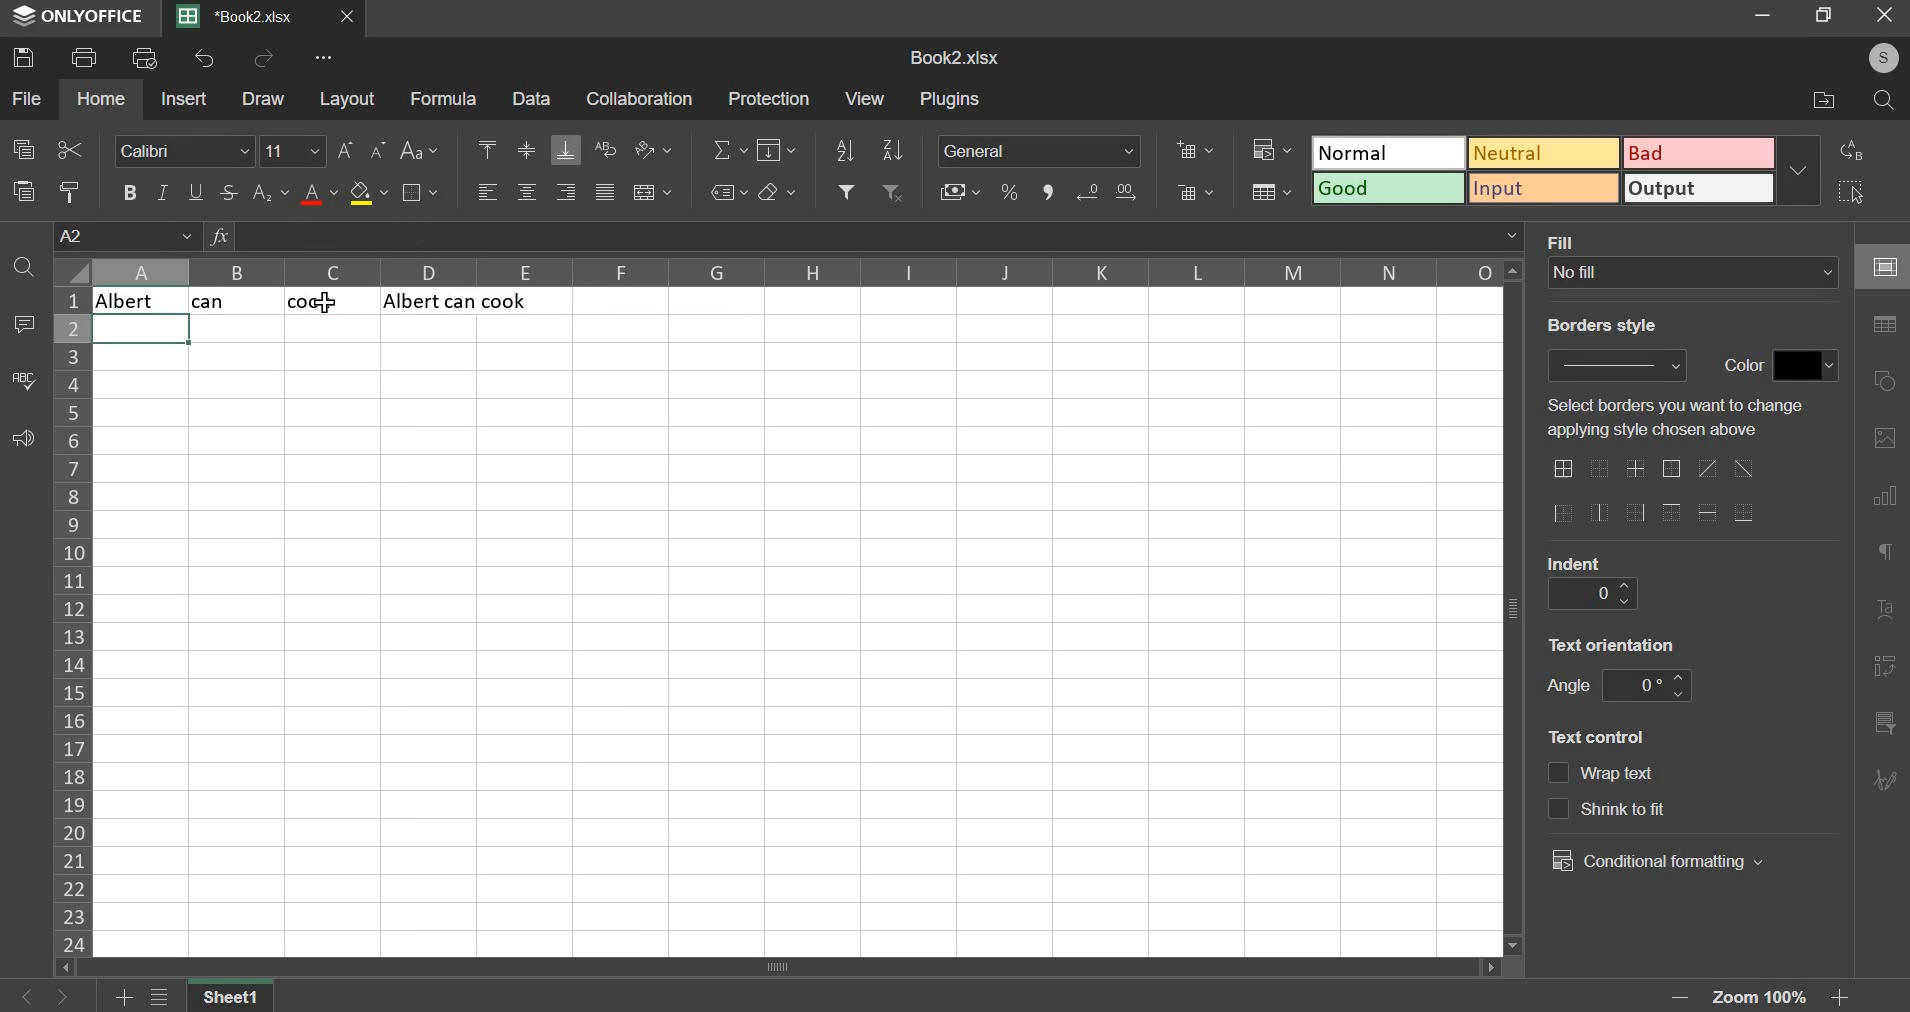 This screenshot has height=1012, width=1910. Describe the element at coordinates (1597, 735) in the screenshot. I see `text` at that location.